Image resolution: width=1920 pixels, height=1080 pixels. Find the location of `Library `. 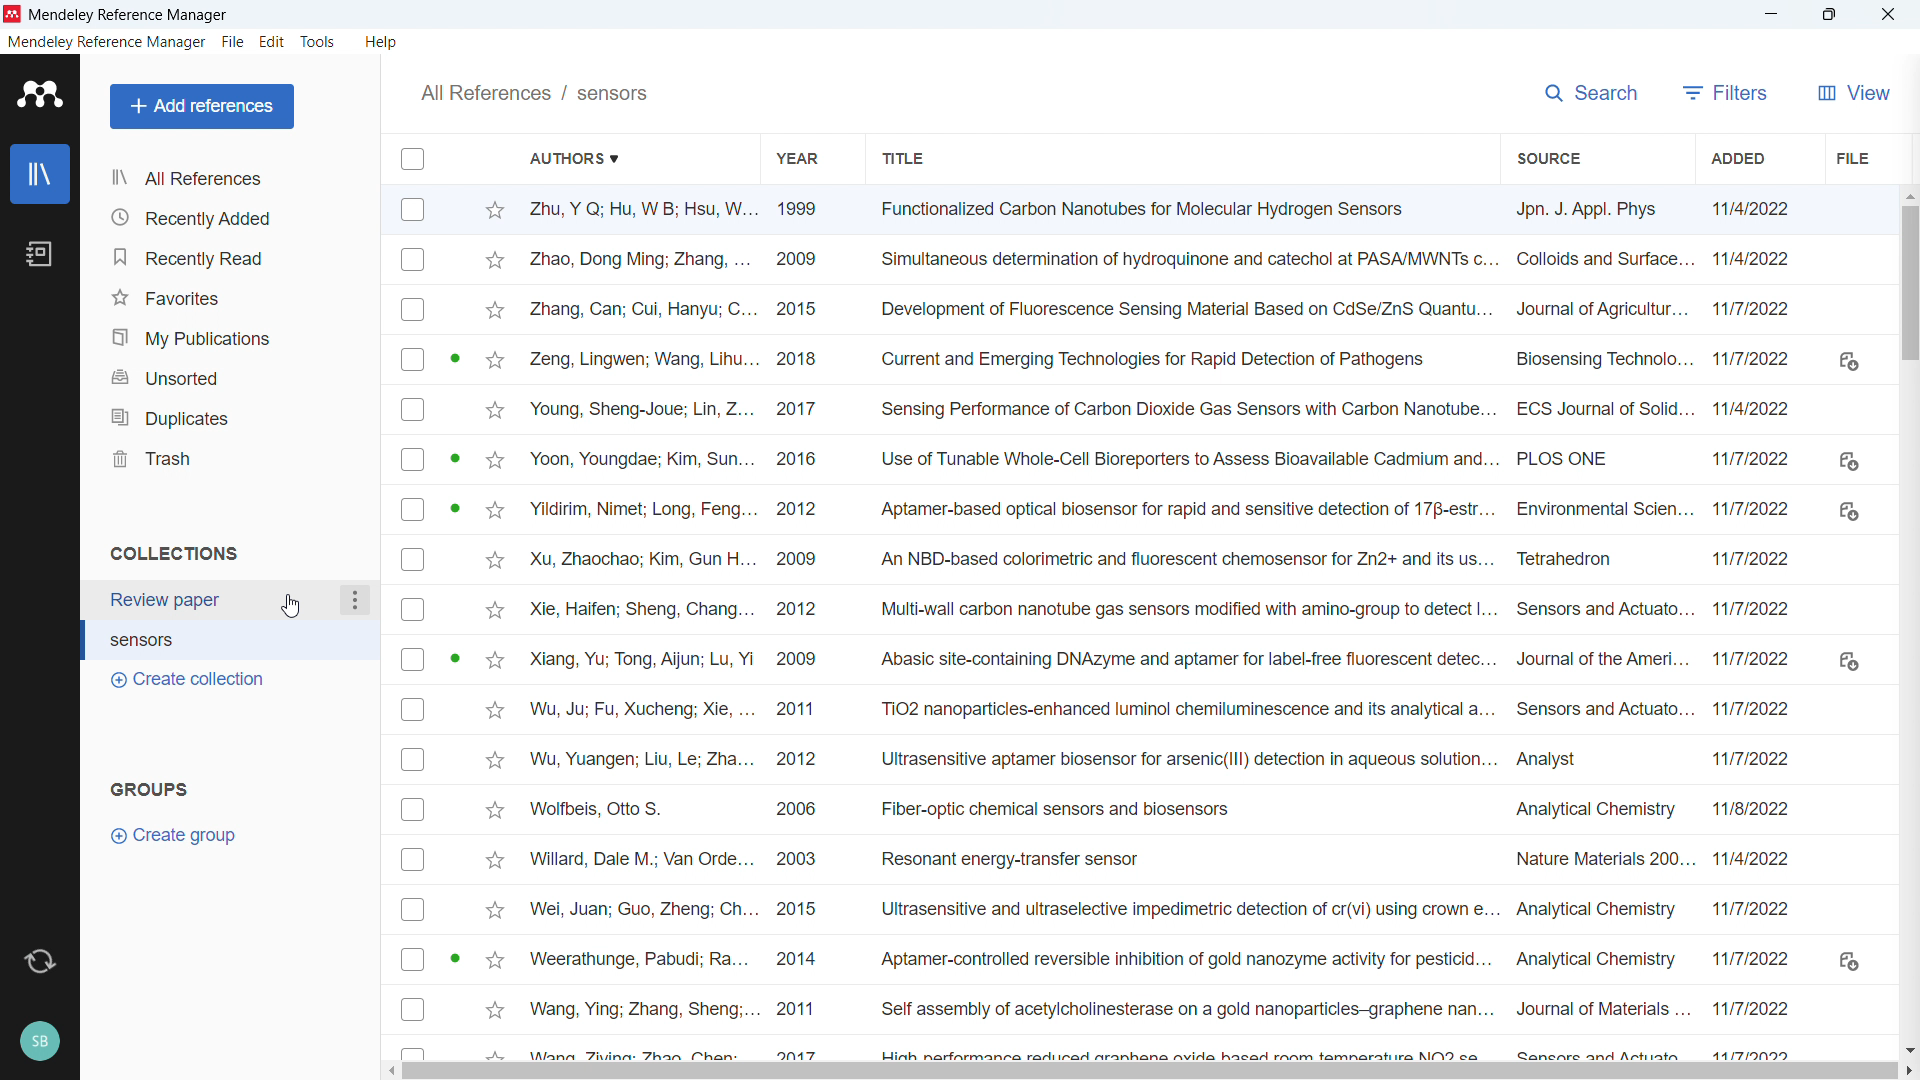

Library  is located at coordinates (40, 174).